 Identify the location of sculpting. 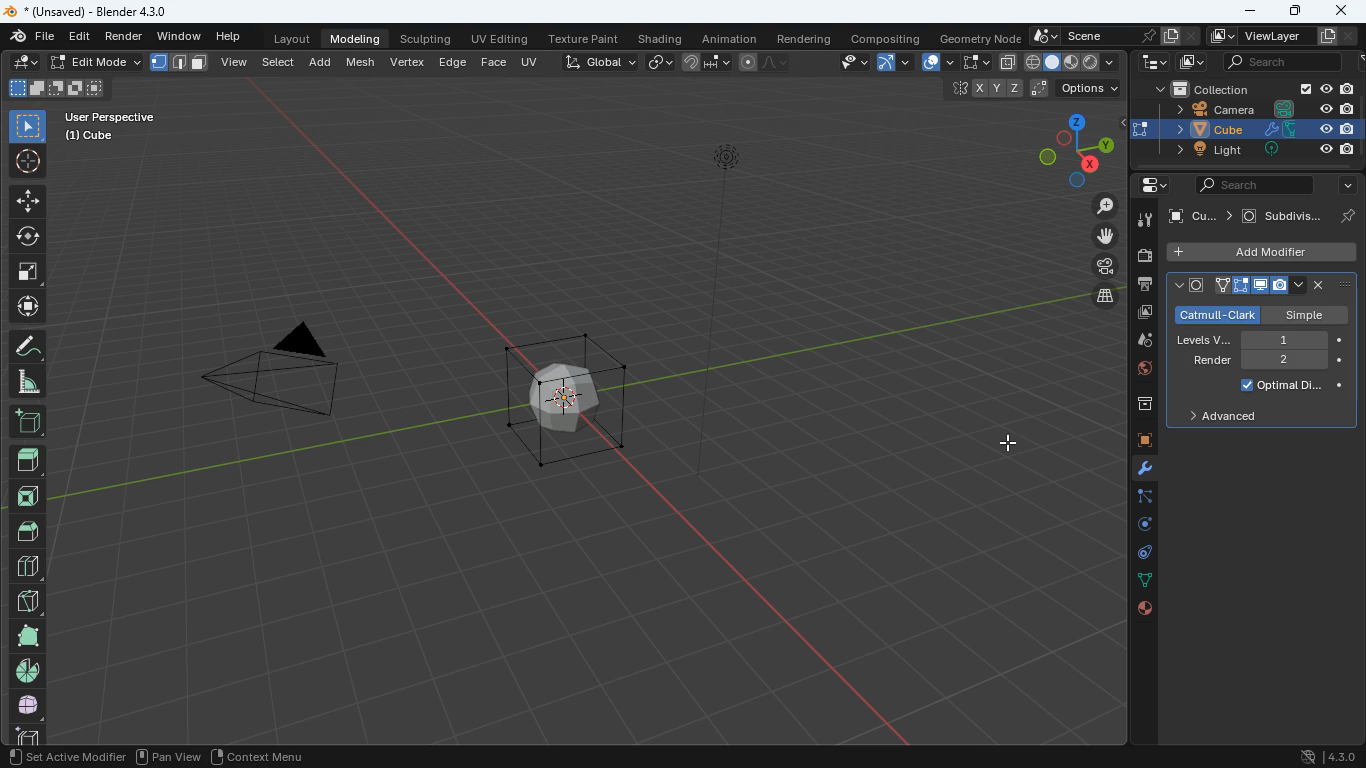
(429, 39).